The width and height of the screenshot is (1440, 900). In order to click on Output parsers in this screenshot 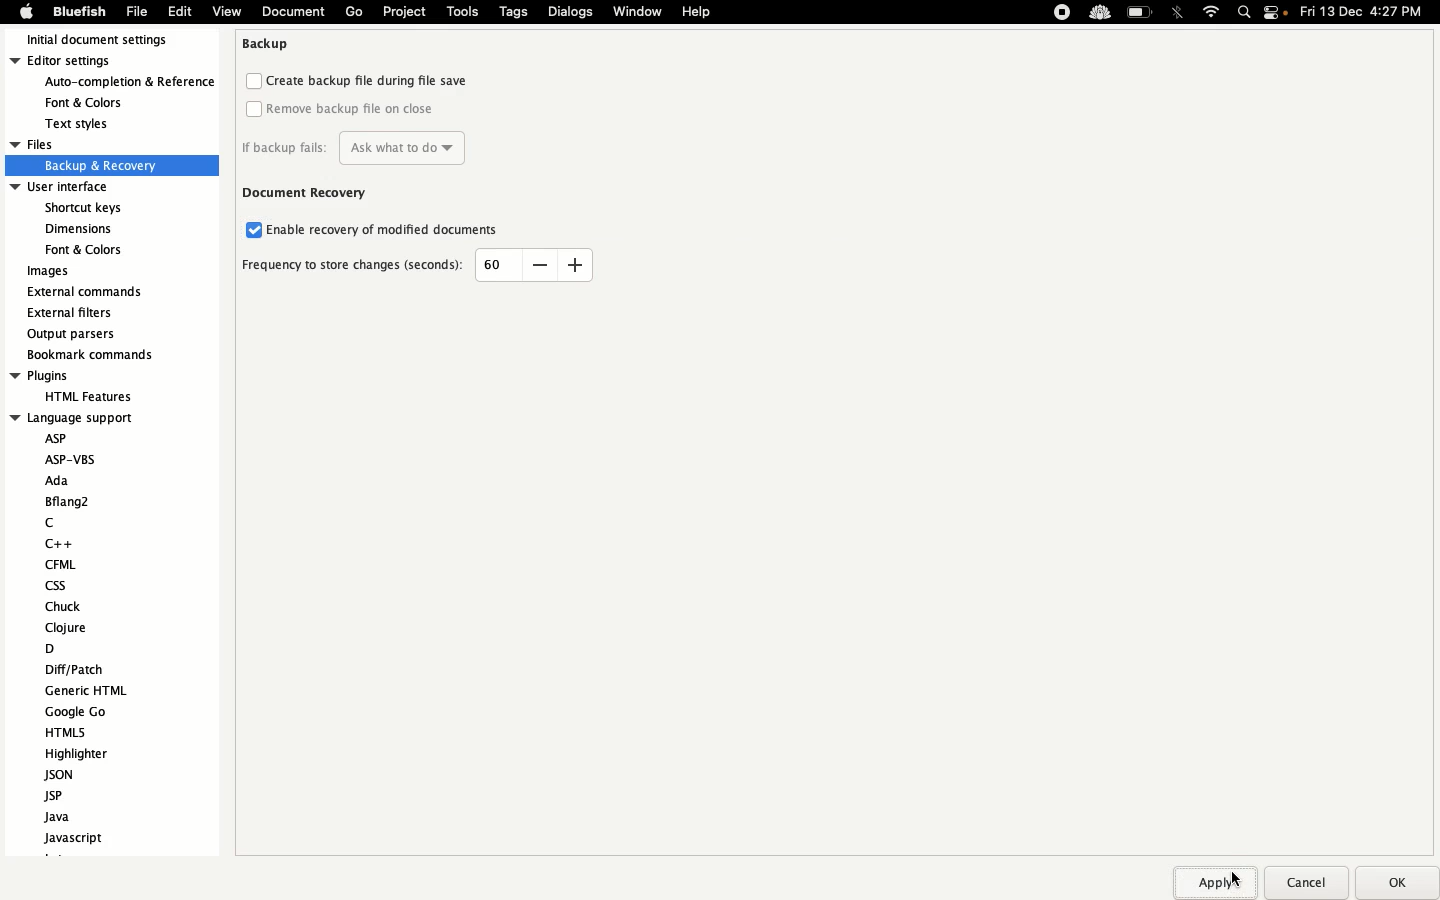, I will do `click(73, 336)`.